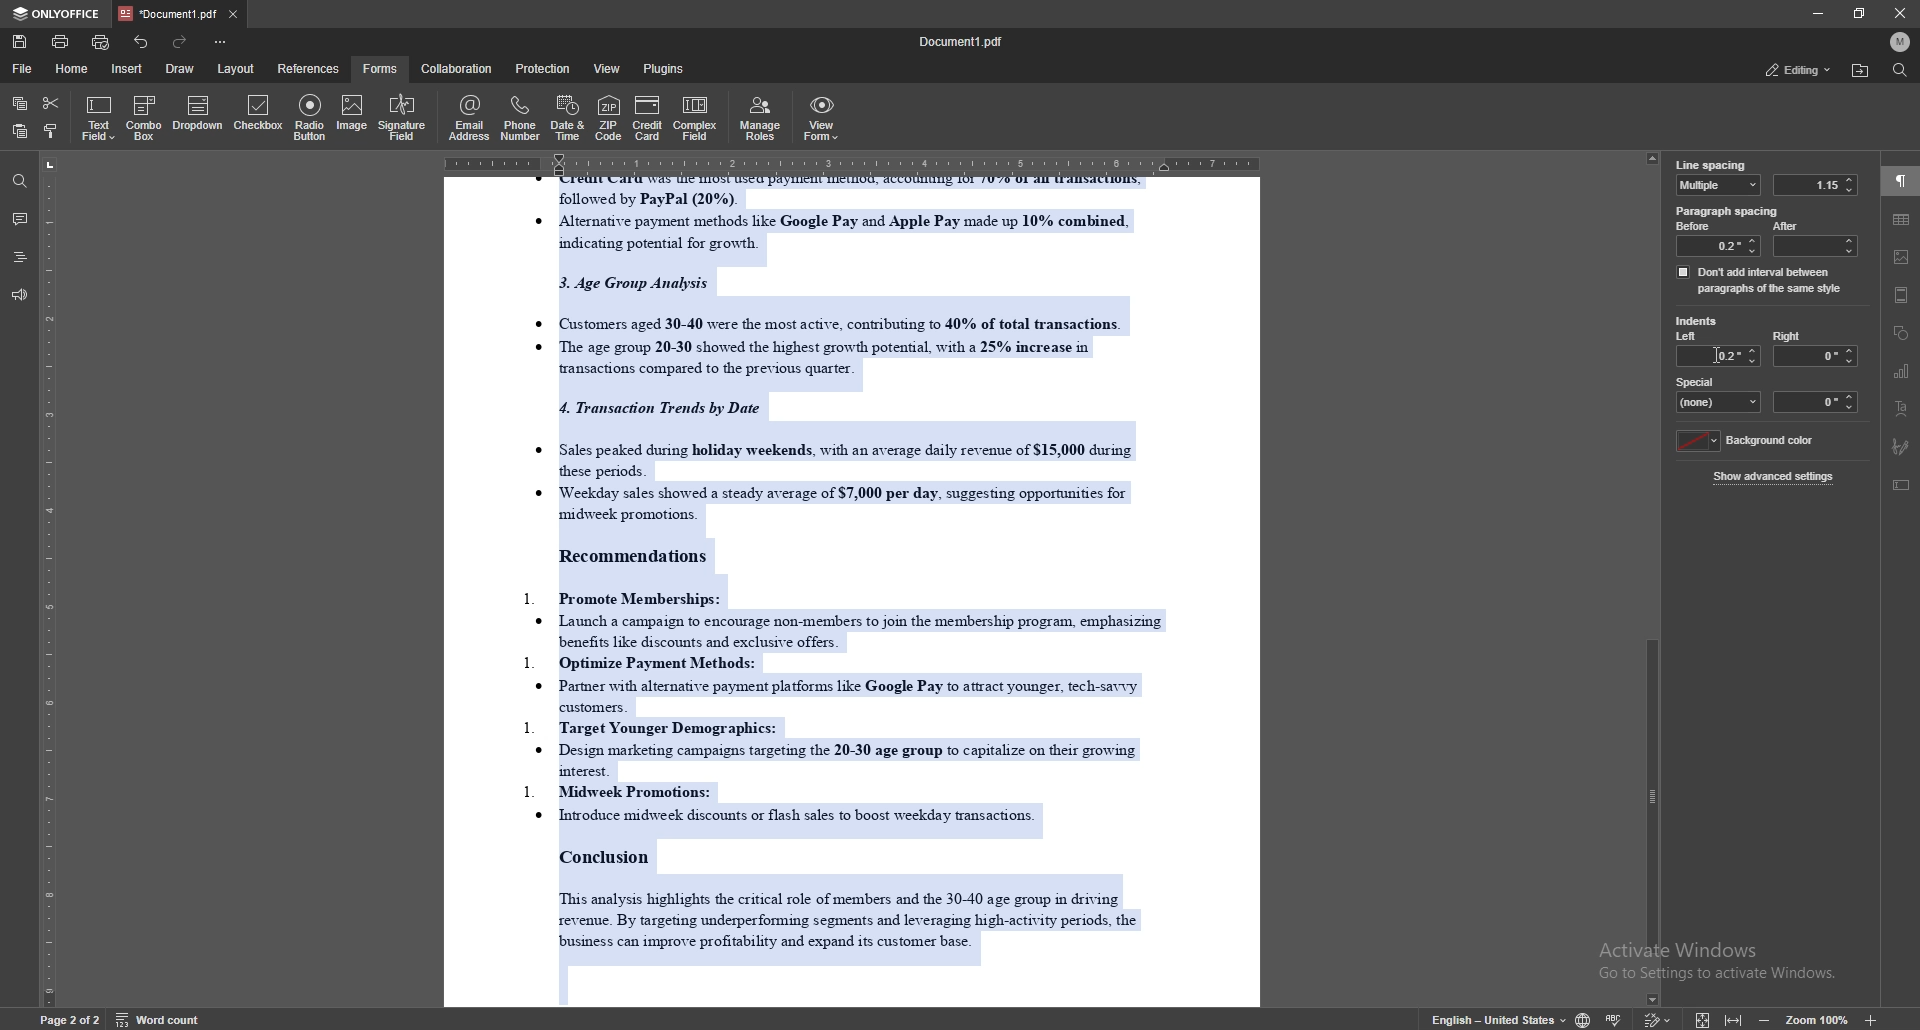  I want to click on line spacing, so click(1711, 165).